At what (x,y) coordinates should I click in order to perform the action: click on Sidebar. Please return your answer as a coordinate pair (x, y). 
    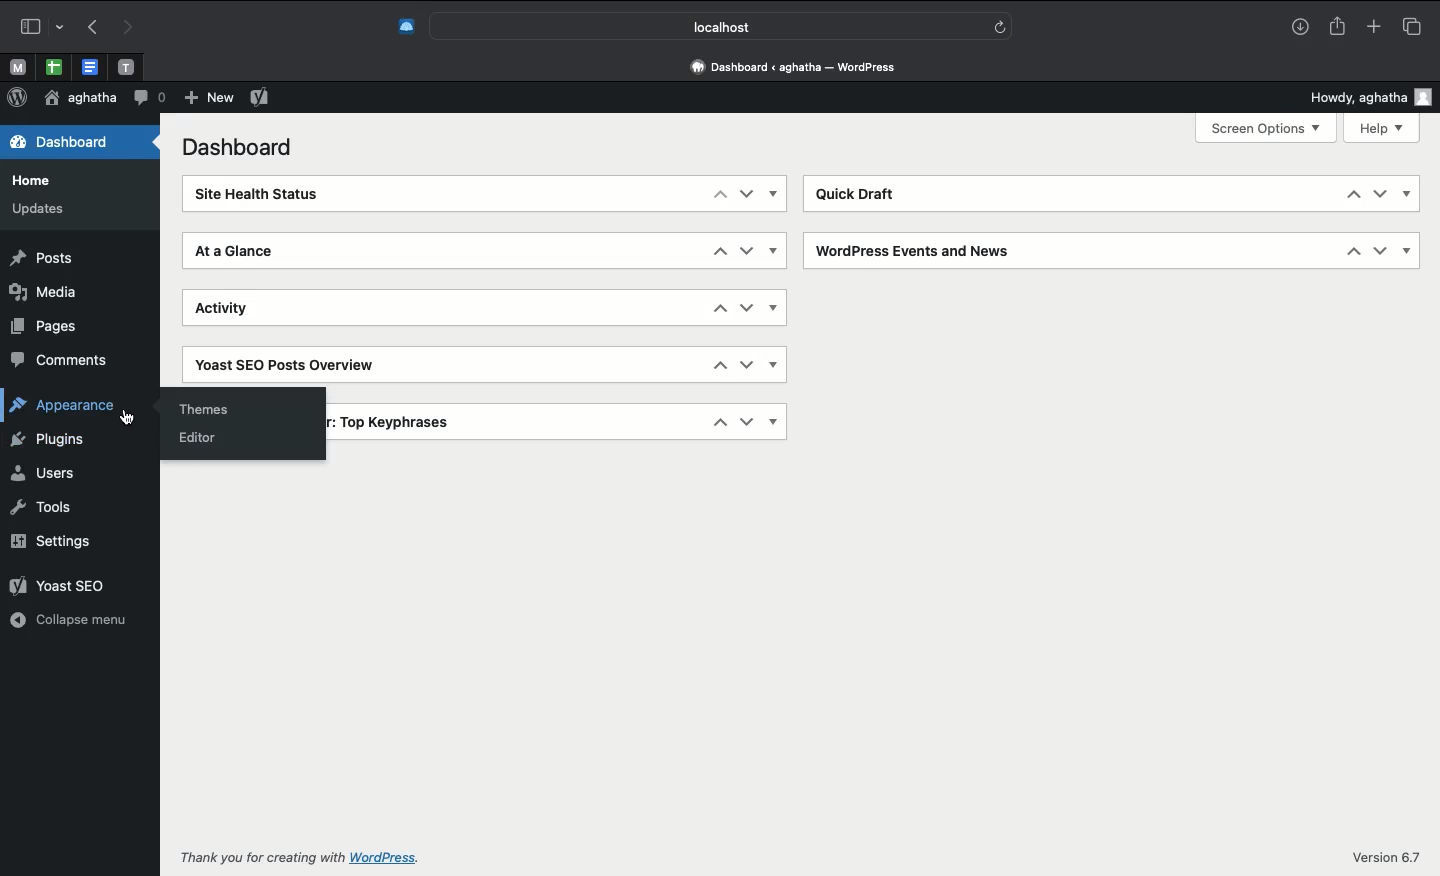
    Looking at the image, I should click on (37, 27).